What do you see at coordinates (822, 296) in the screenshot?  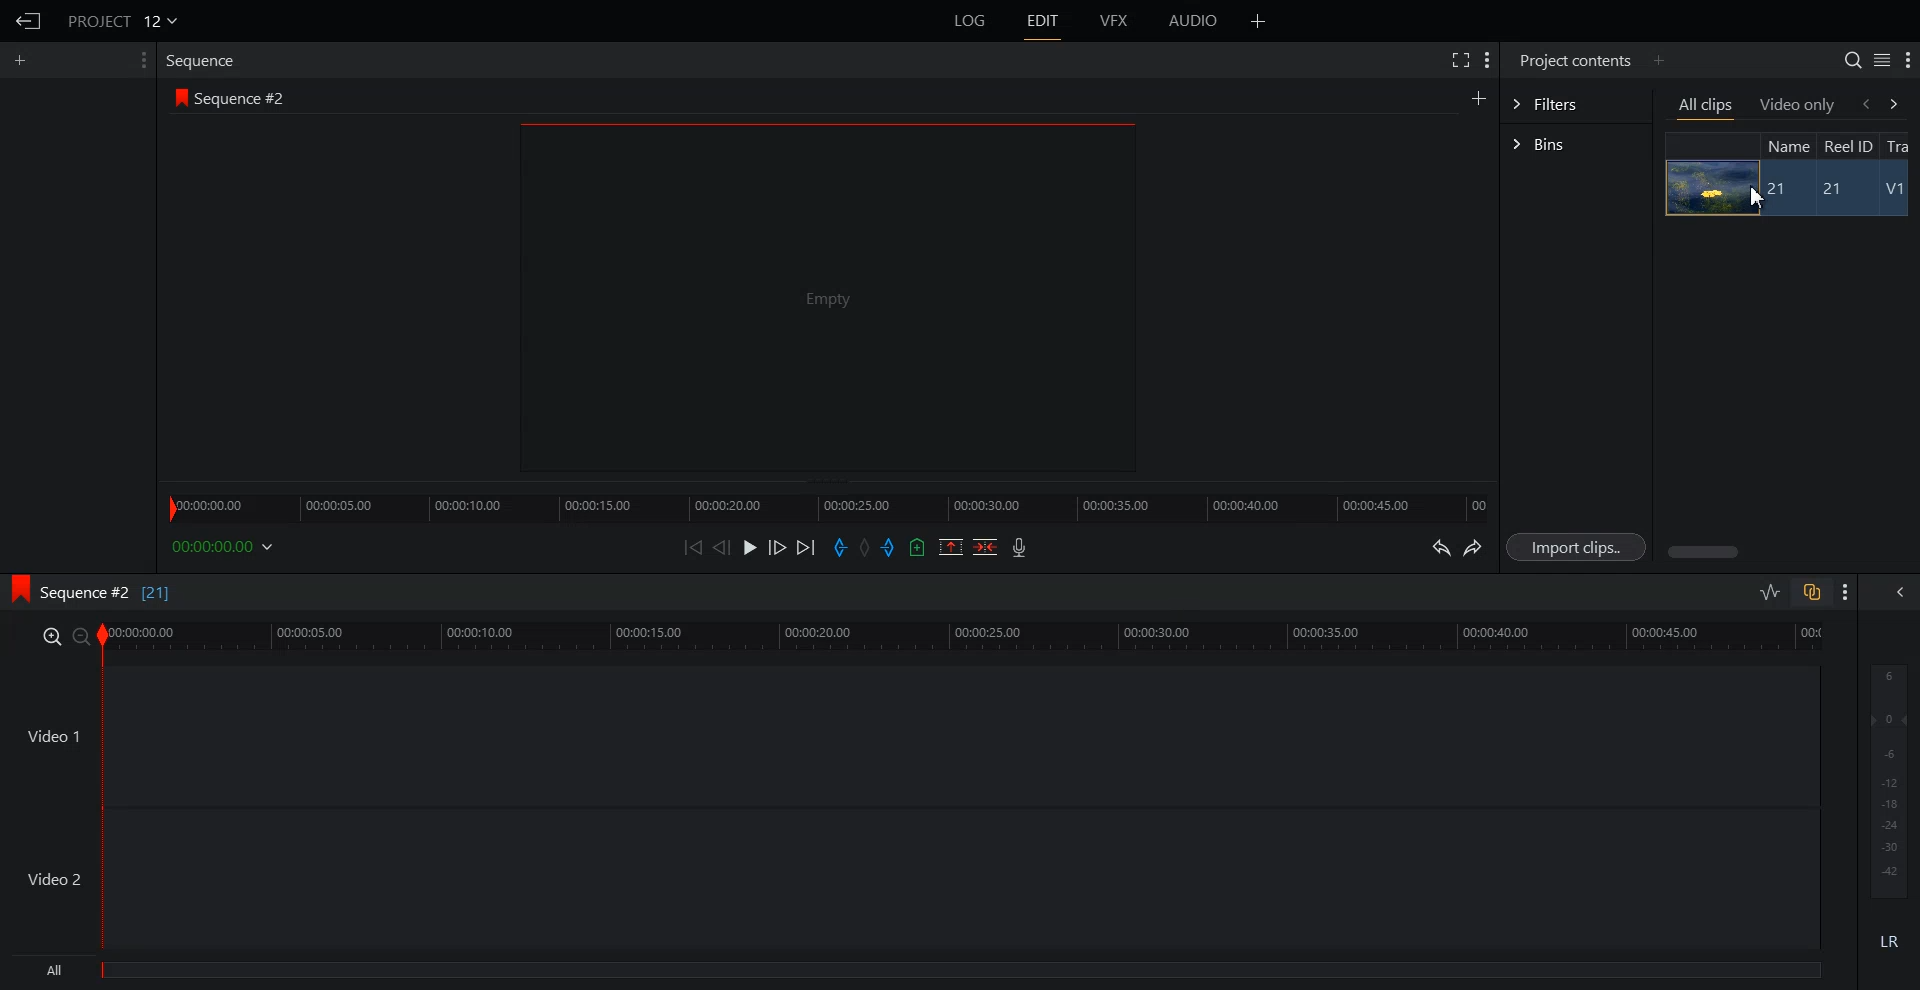 I see `Window preview` at bounding box center [822, 296].